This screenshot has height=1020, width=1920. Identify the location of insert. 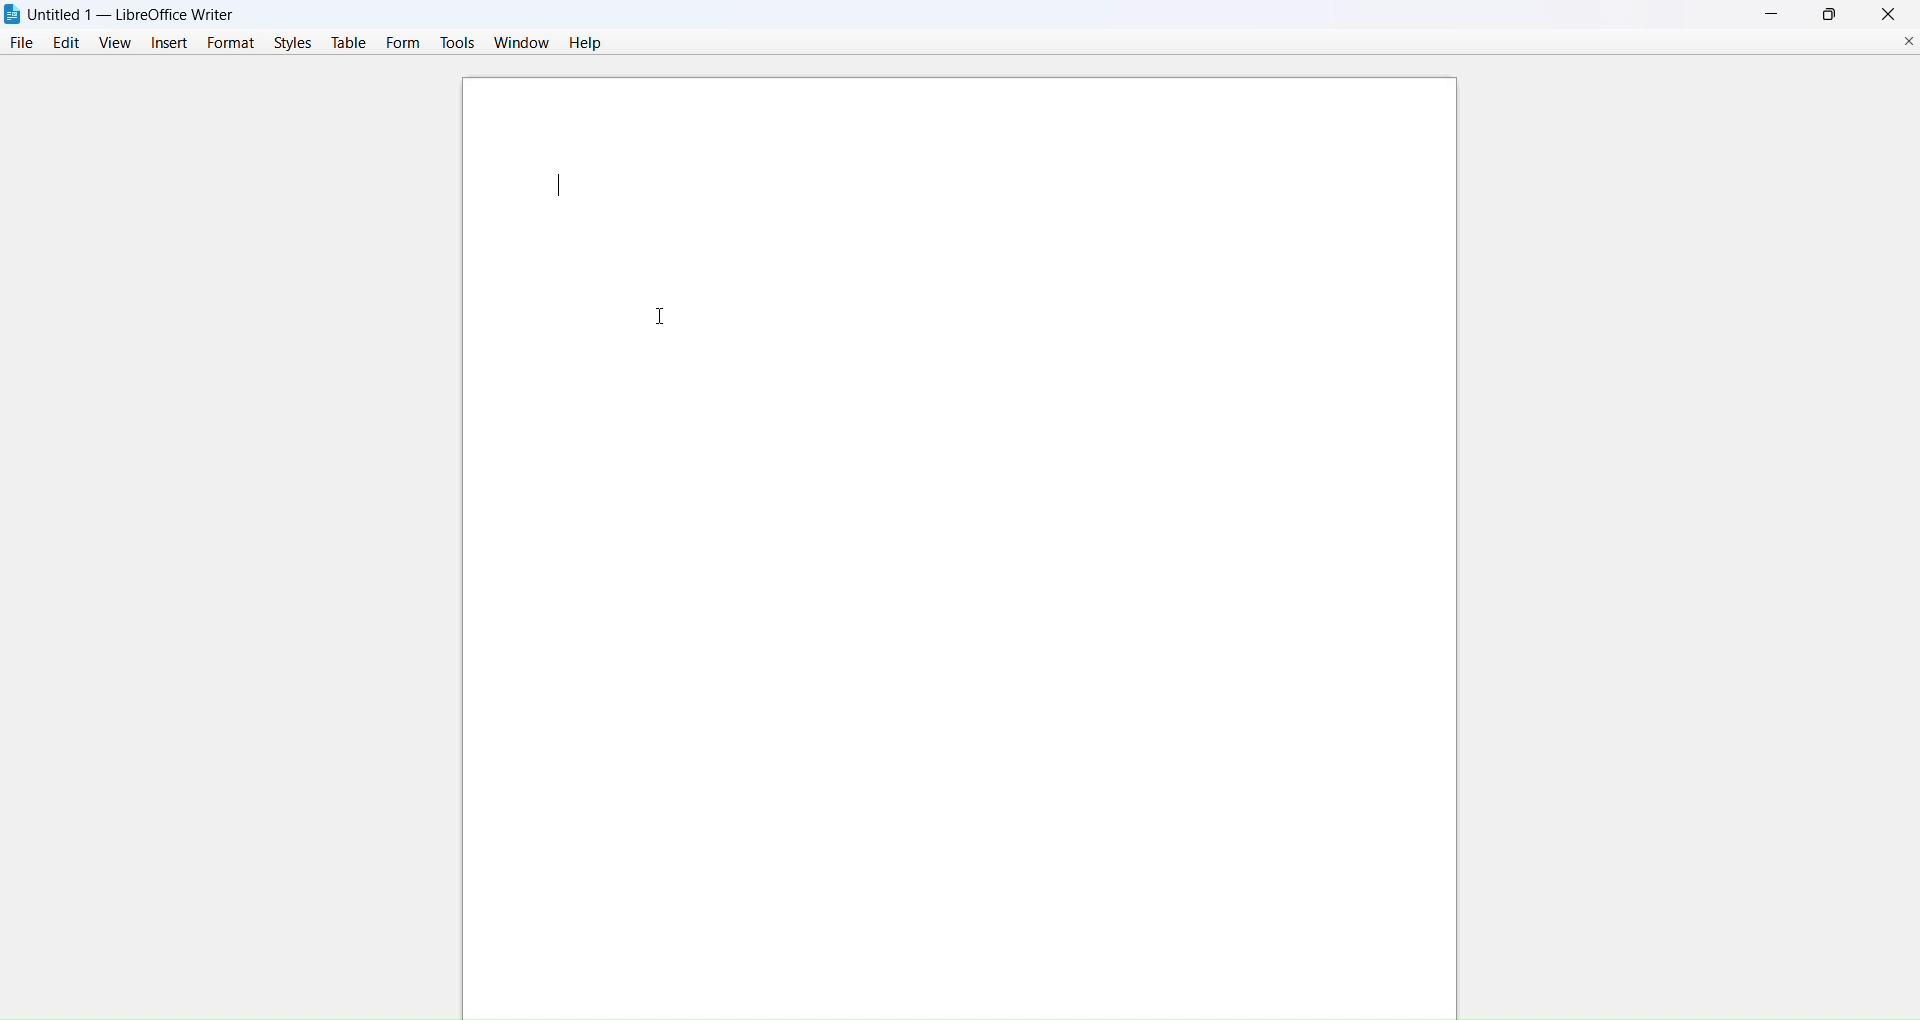
(170, 41).